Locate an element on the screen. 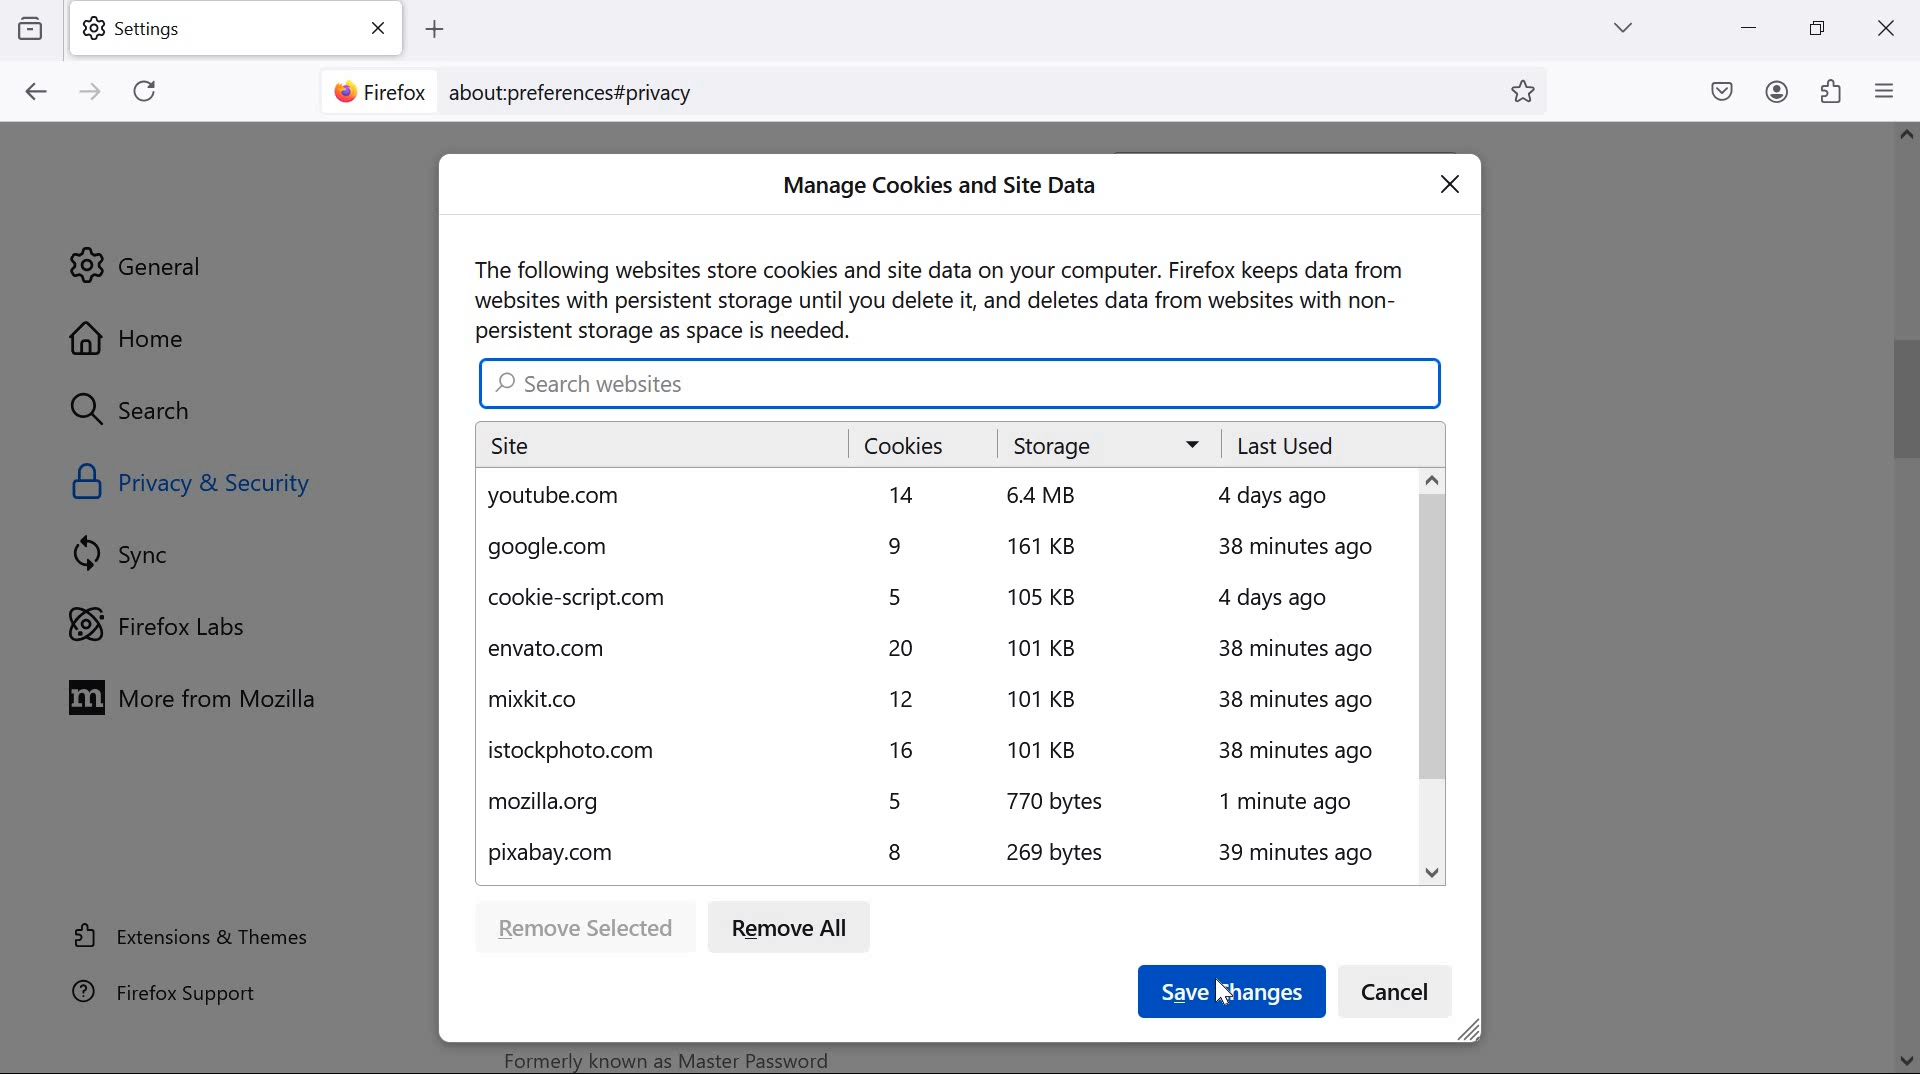 The height and width of the screenshot is (1074, 1920). remove selected is located at coordinates (583, 926).